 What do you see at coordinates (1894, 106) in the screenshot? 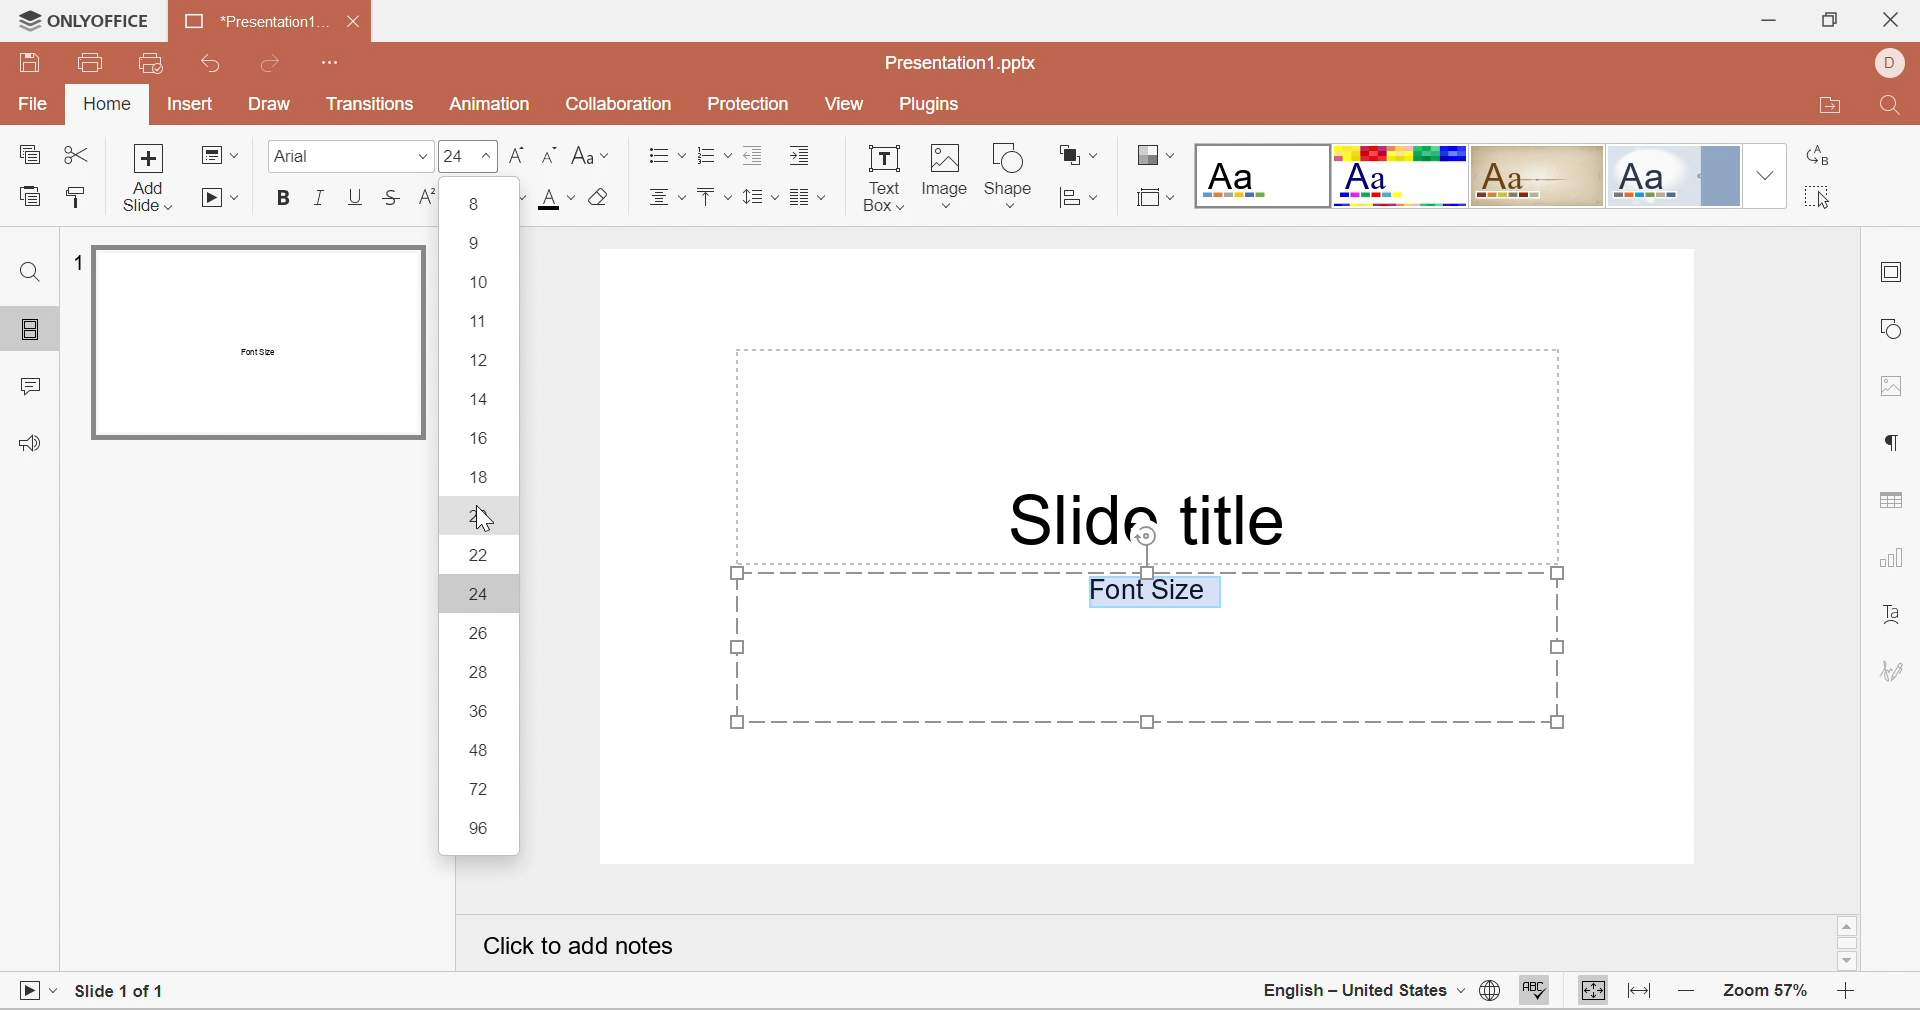
I see `Find` at bounding box center [1894, 106].